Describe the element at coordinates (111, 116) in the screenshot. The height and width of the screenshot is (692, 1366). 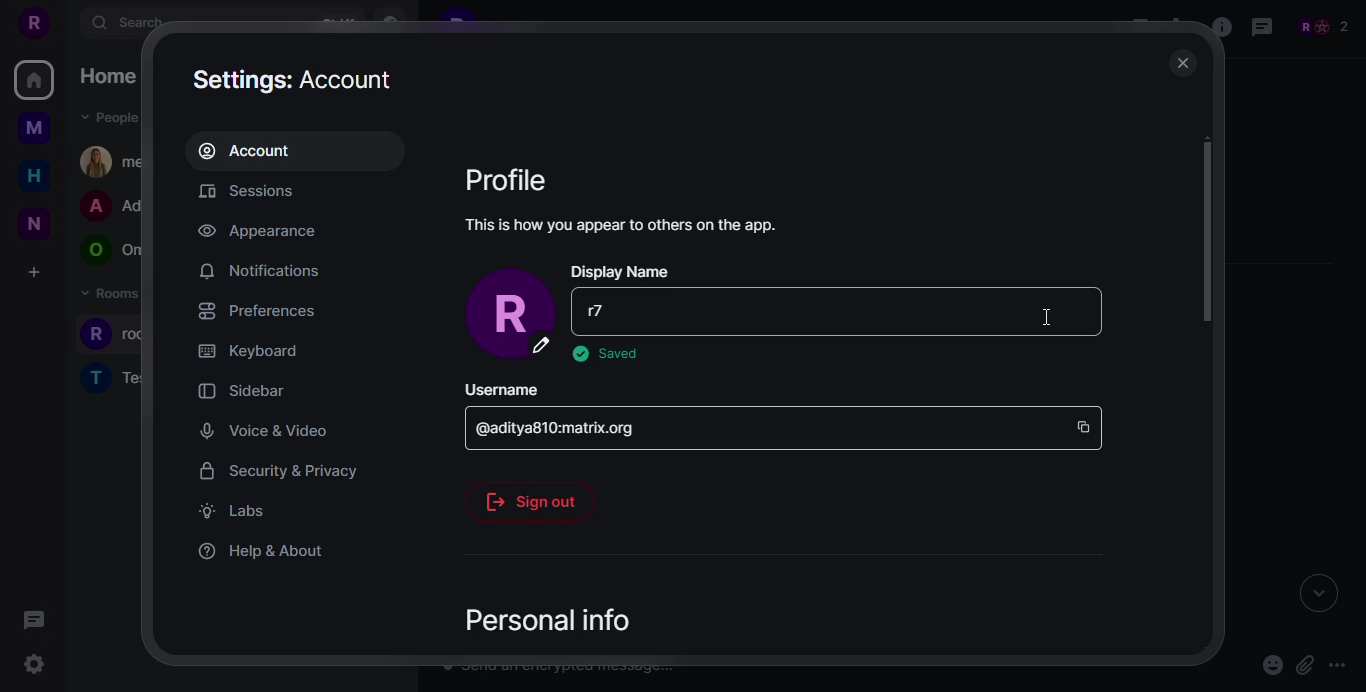
I see `people` at that location.